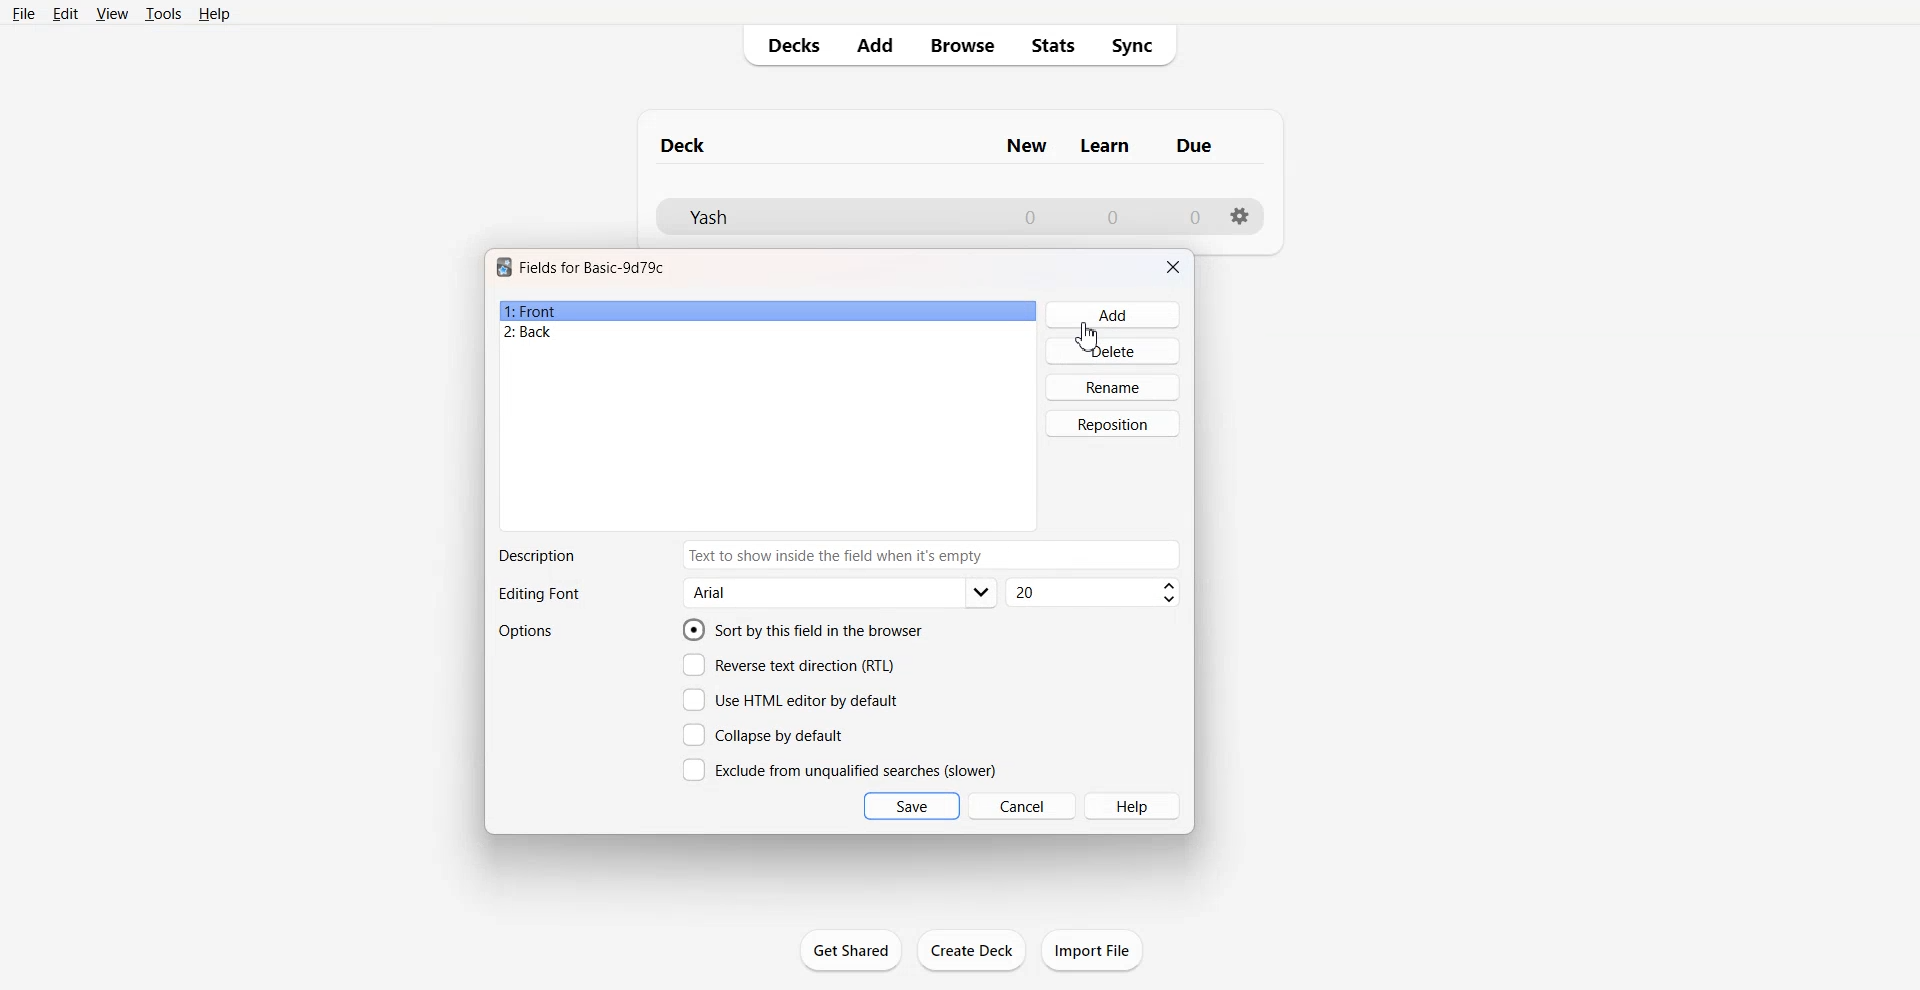  What do you see at coordinates (1114, 315) in the screenshot?
I see `Add` at bounding box center [1114, 315].